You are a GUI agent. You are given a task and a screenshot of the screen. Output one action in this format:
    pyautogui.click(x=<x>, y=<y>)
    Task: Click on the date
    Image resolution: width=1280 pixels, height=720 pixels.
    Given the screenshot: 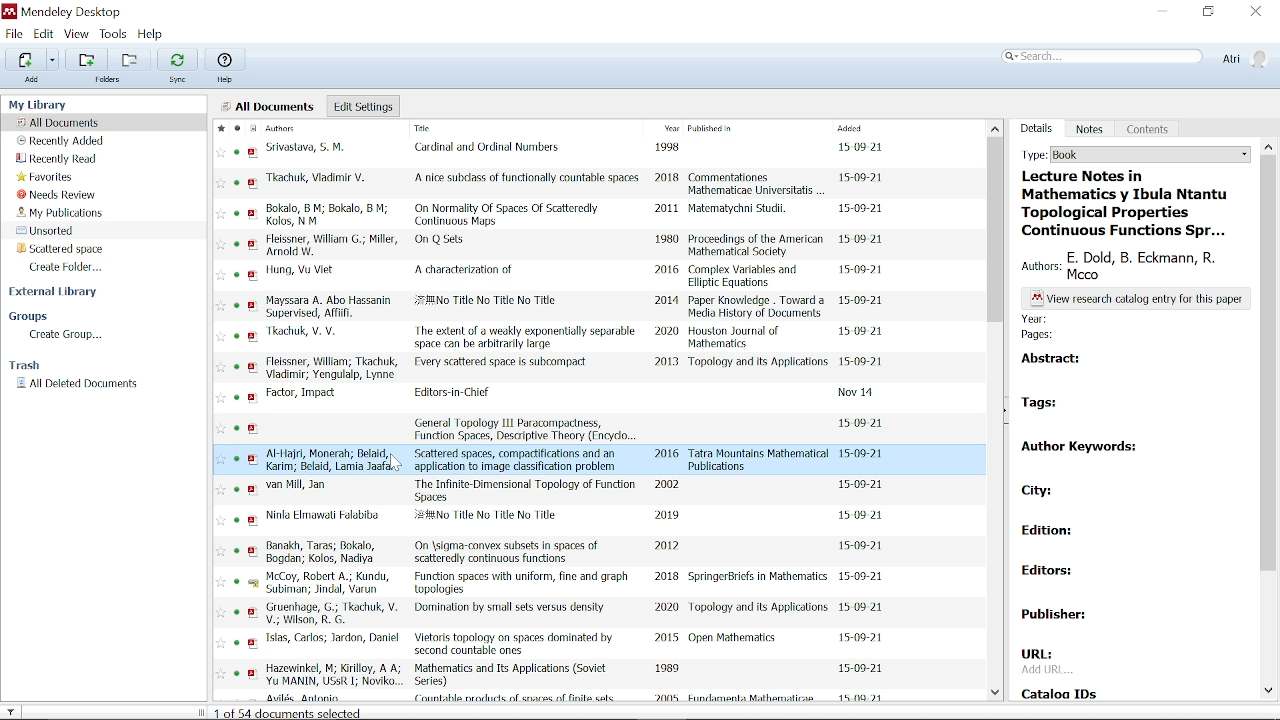 What is the action you would take?
    pyautogui.click(x=862, y=454)
    